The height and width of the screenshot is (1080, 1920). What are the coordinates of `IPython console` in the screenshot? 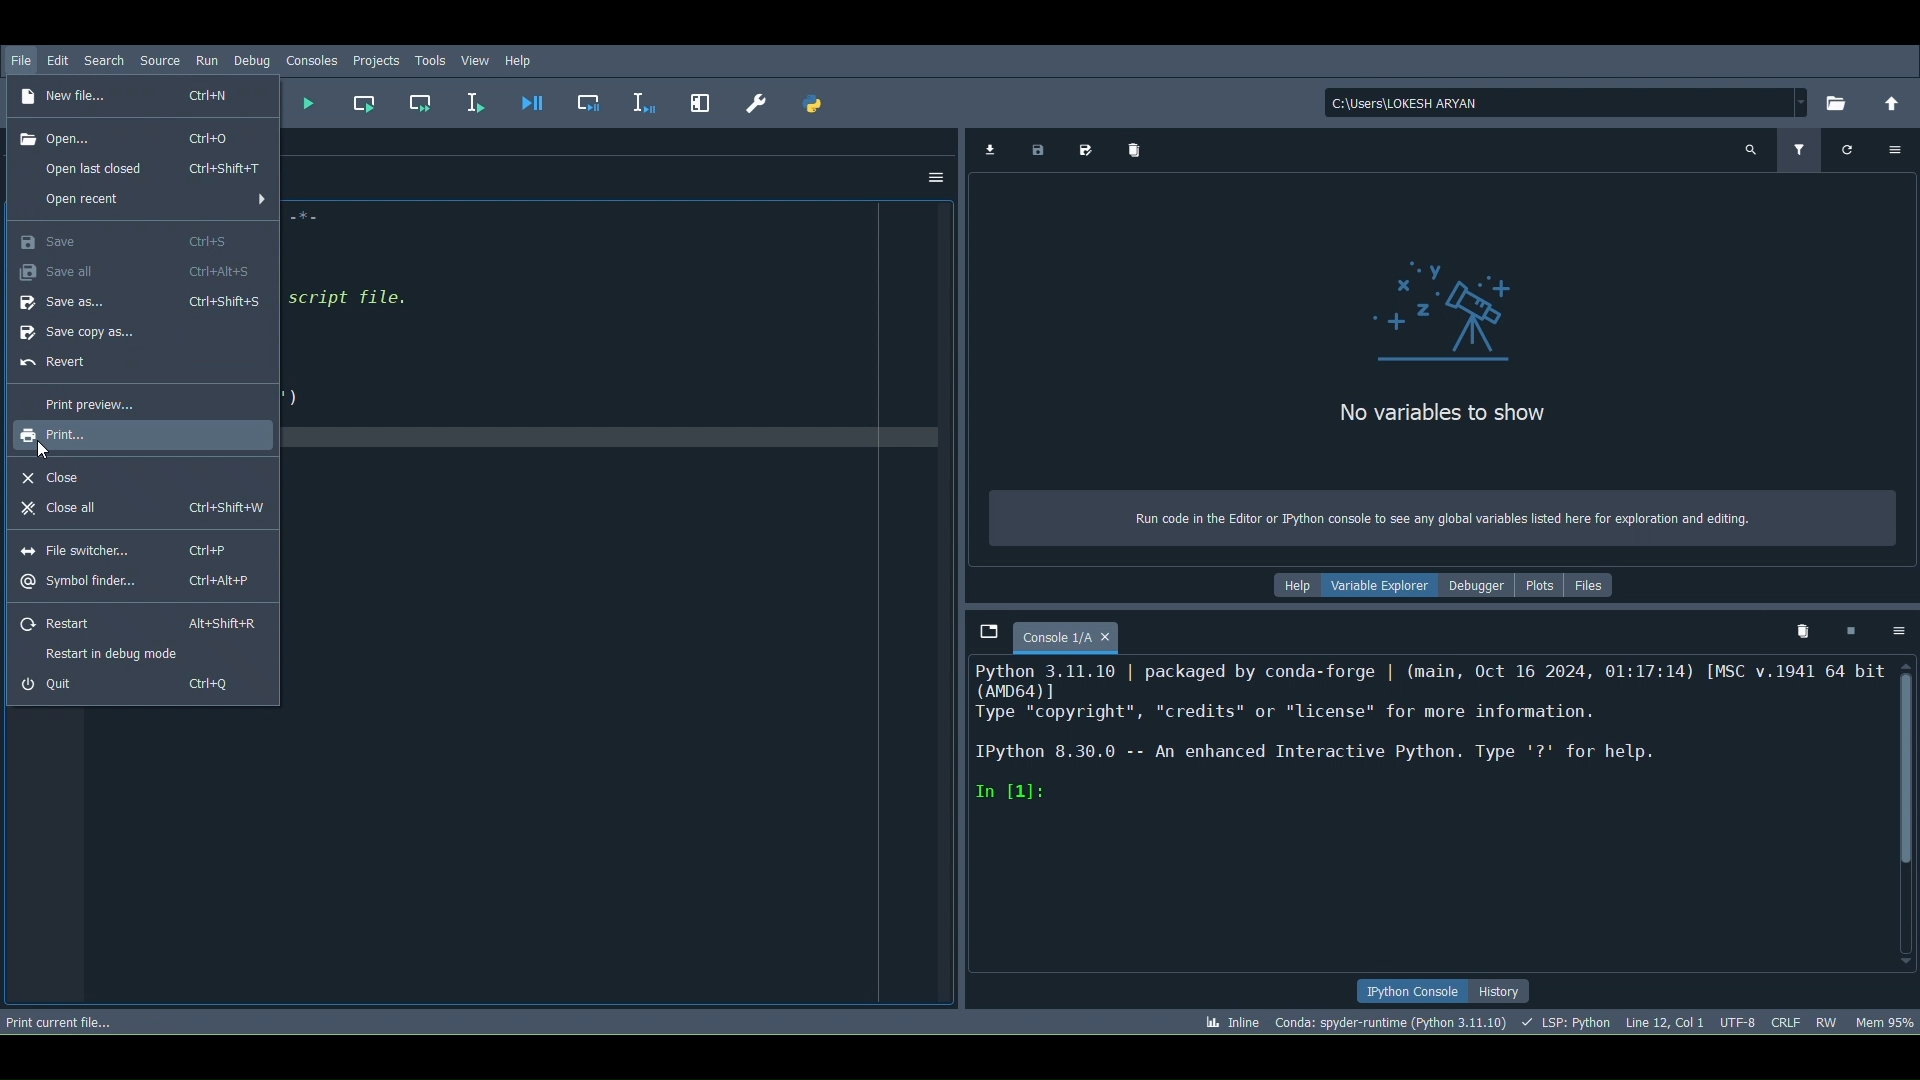 It's located at (1405, 991).